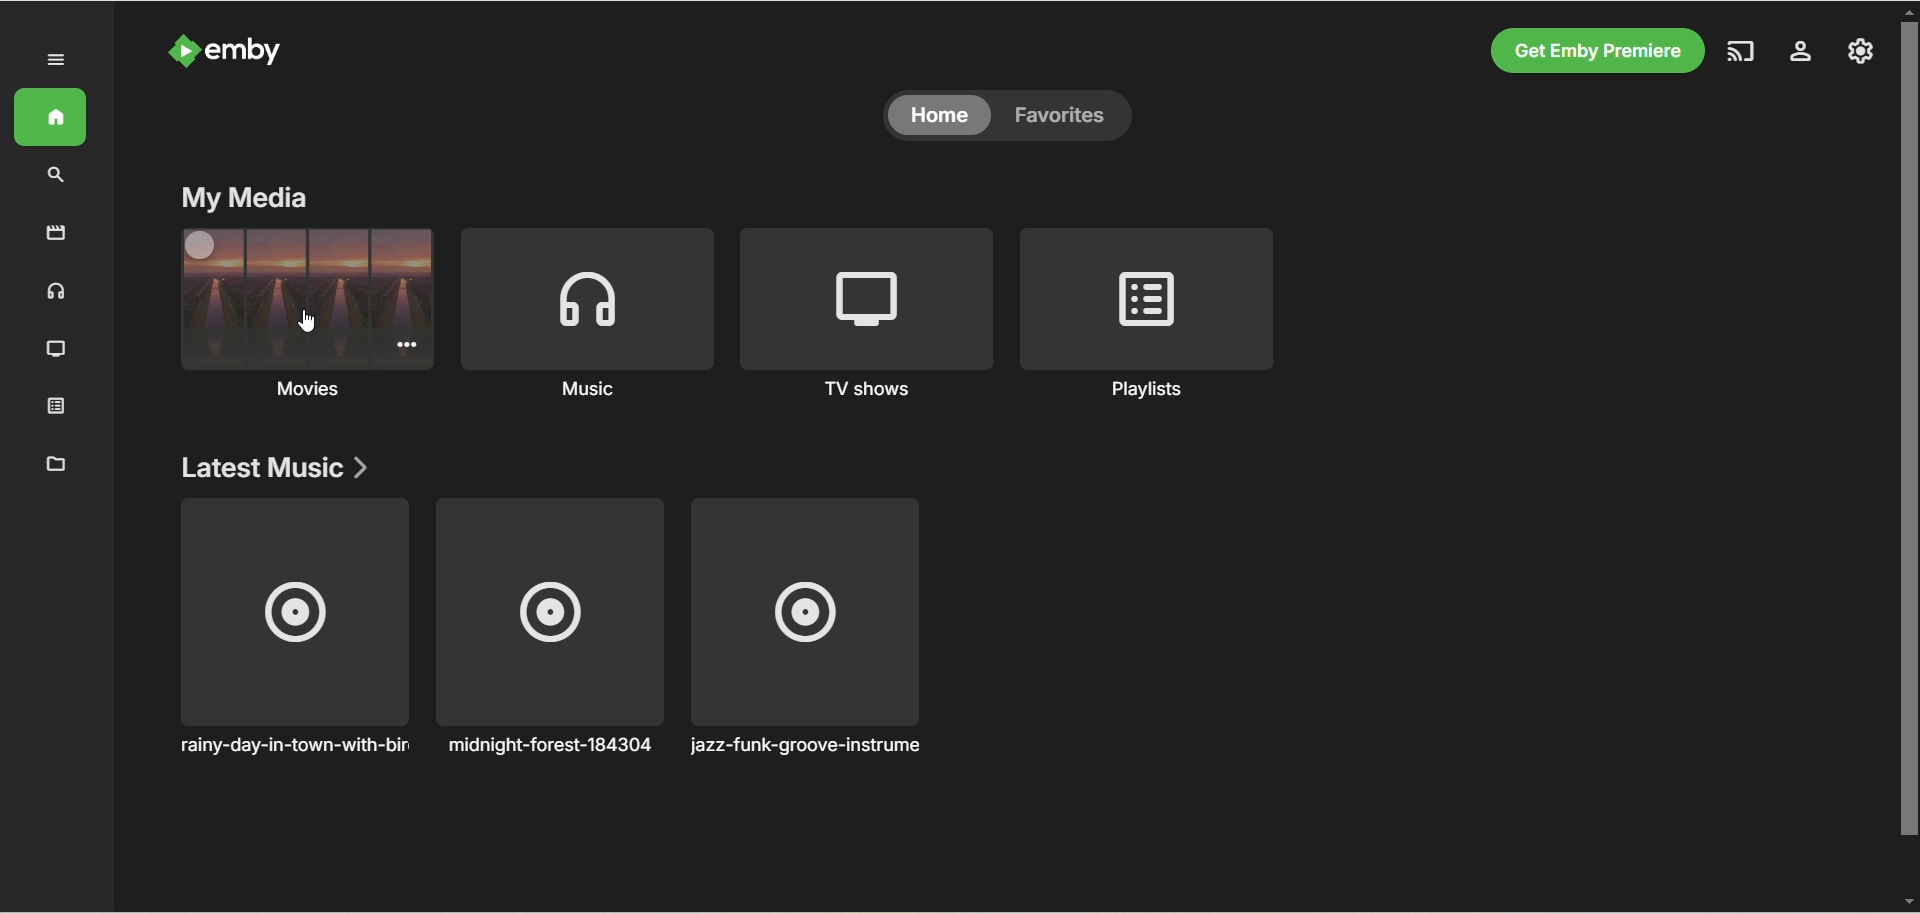 Image resolution: width=1920 pixels, height=914 pixels. I want to click on play on another device, so click(1743, 51).